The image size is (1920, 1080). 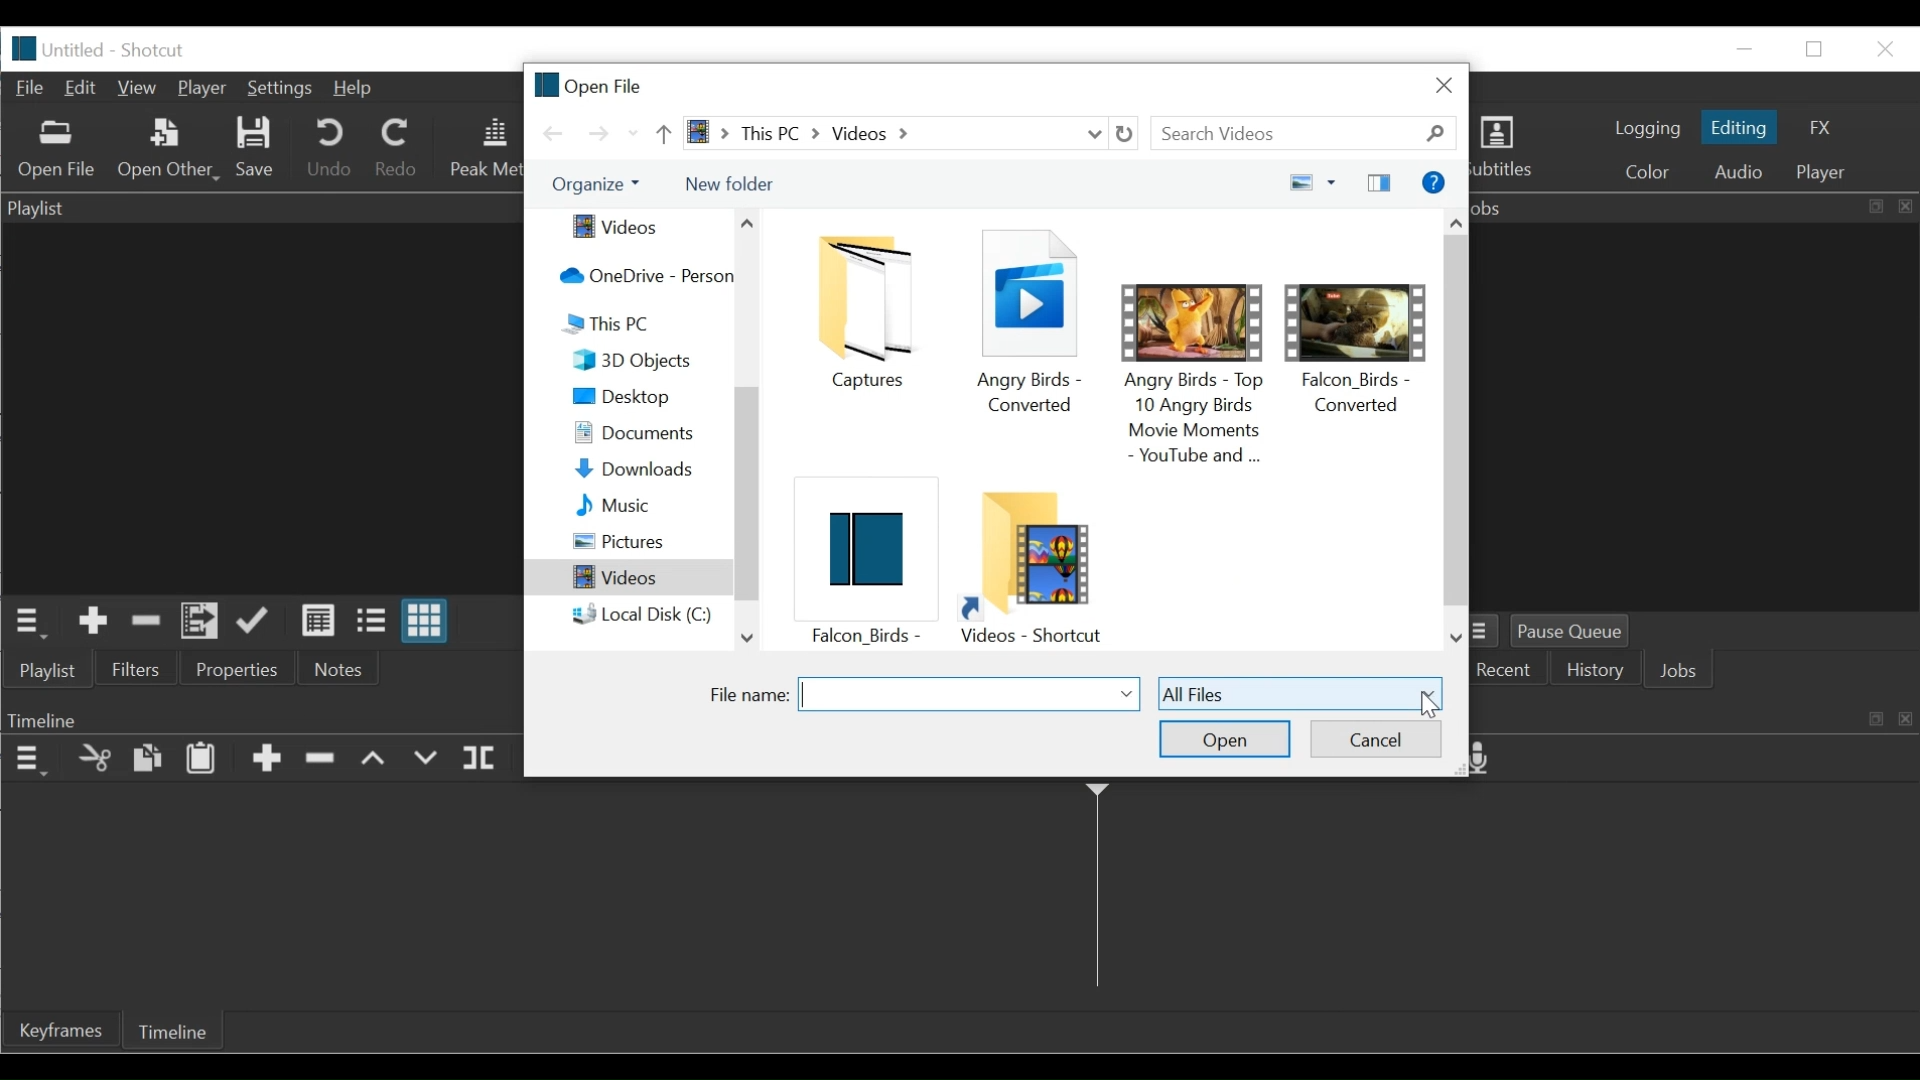 What do you see at coordinates (590, 83) in the screenshot?
I see `Open file` at bounding box center [590, 83].